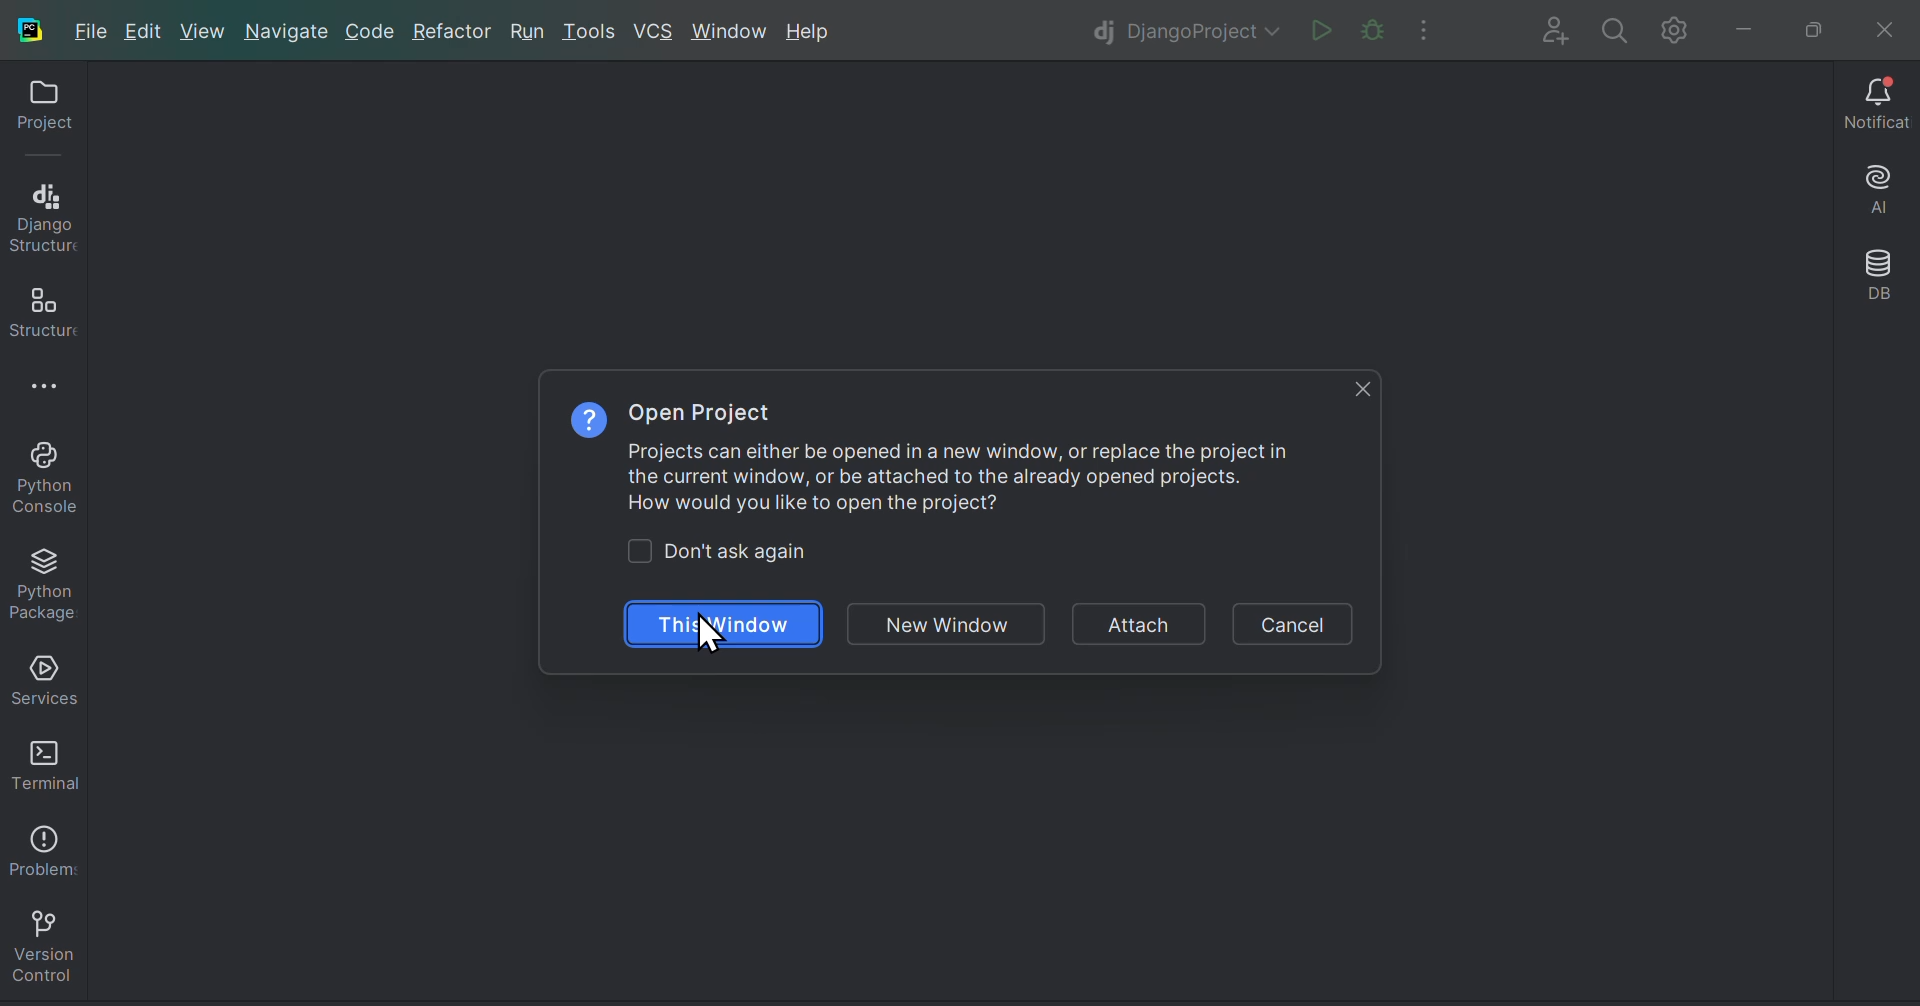  What do you see at coordinates (1877, 276) in the screenshot?
I see `Database` at bounding box center [1877, 276].